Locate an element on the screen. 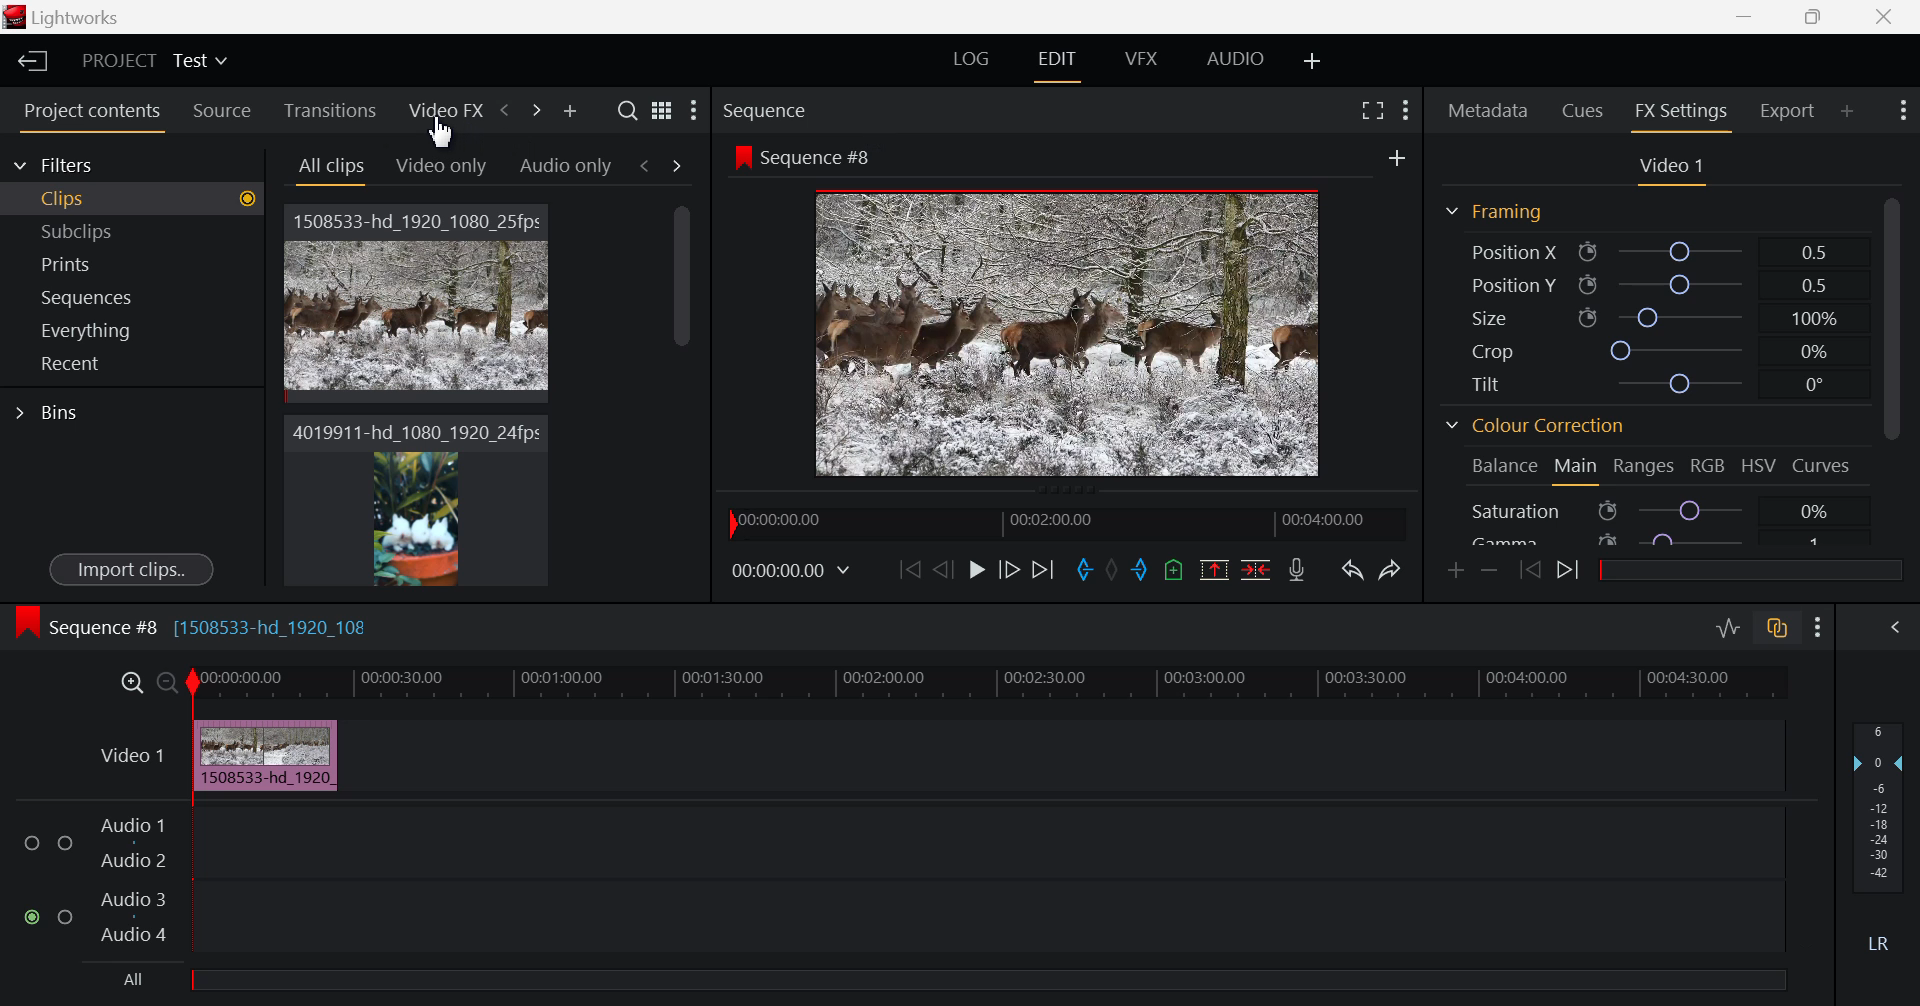 This screenshot has height=1006, width=1920. Remove keyframe is located at coordinates (1489, 574).